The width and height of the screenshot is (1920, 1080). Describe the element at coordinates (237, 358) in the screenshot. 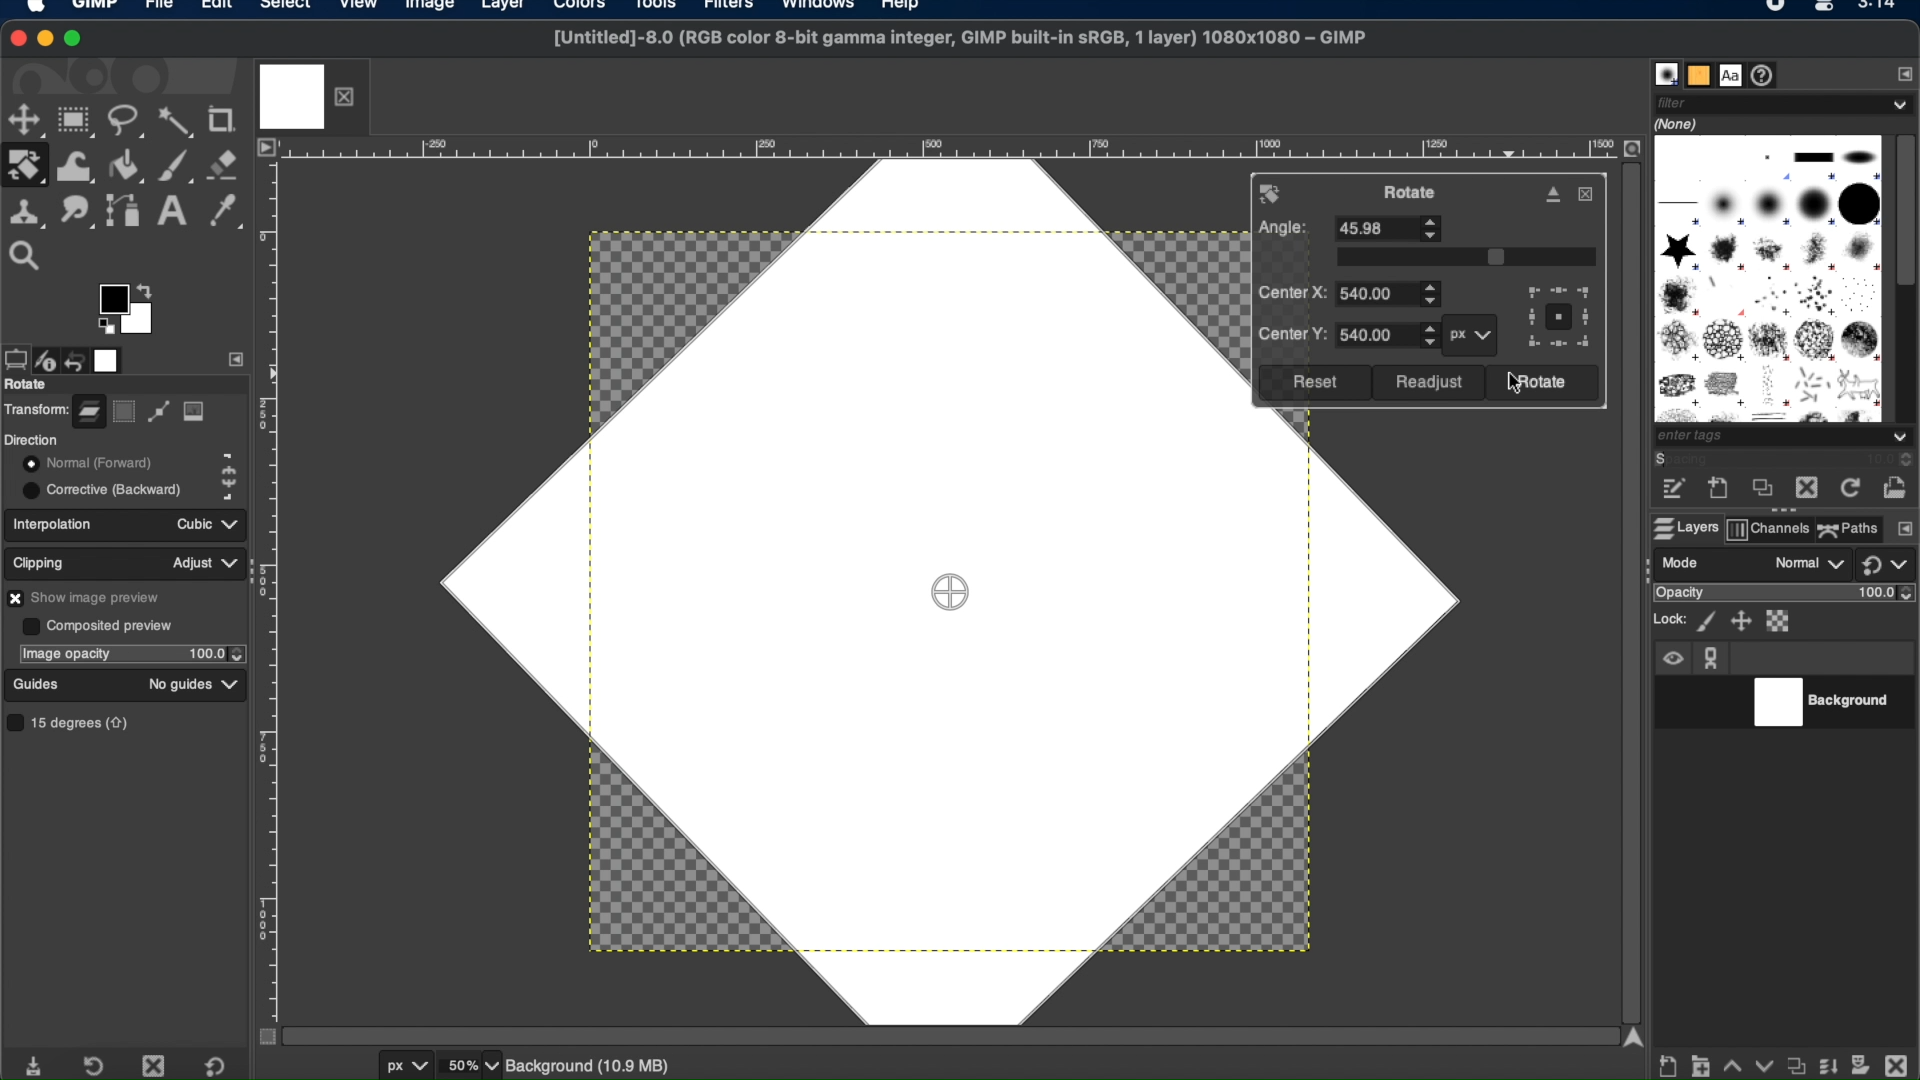

I see `side bar settings` at that location.